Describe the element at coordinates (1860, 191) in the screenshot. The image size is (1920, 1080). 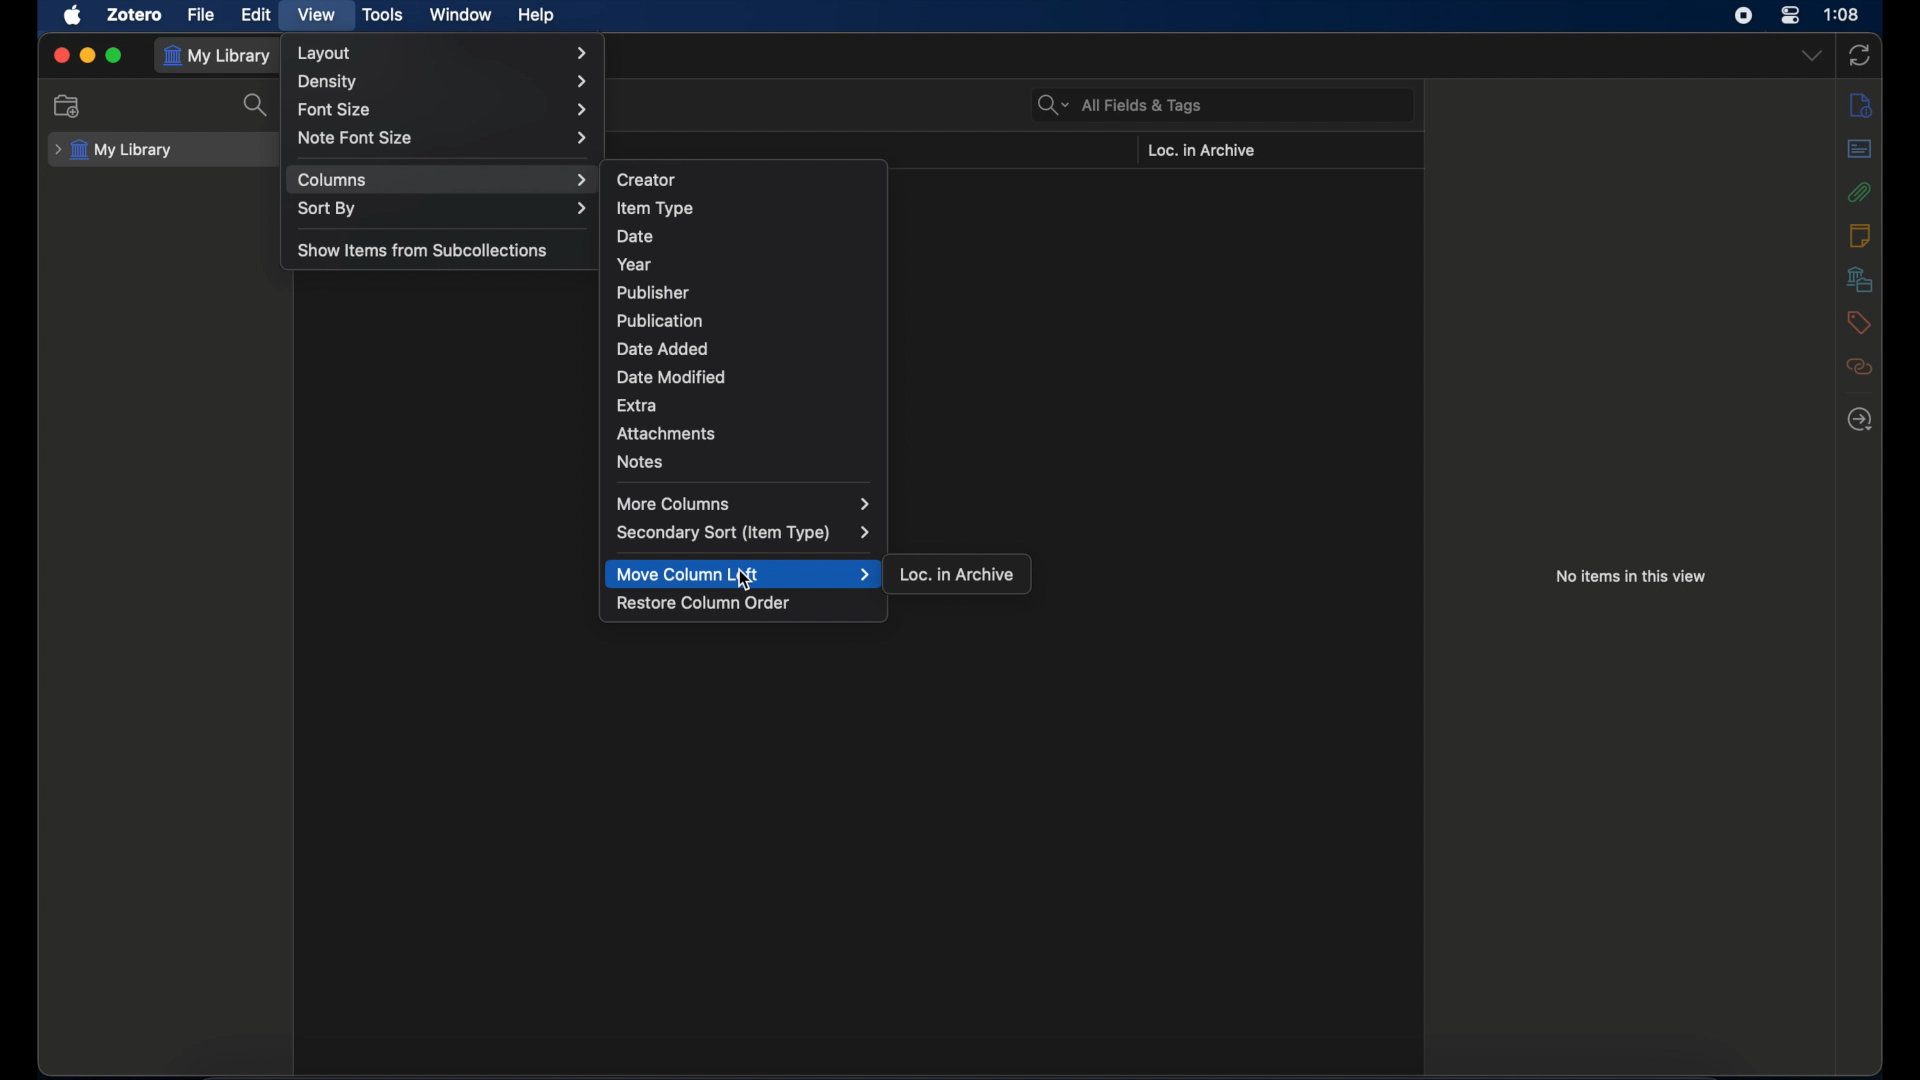
I see `attachments` at that location.